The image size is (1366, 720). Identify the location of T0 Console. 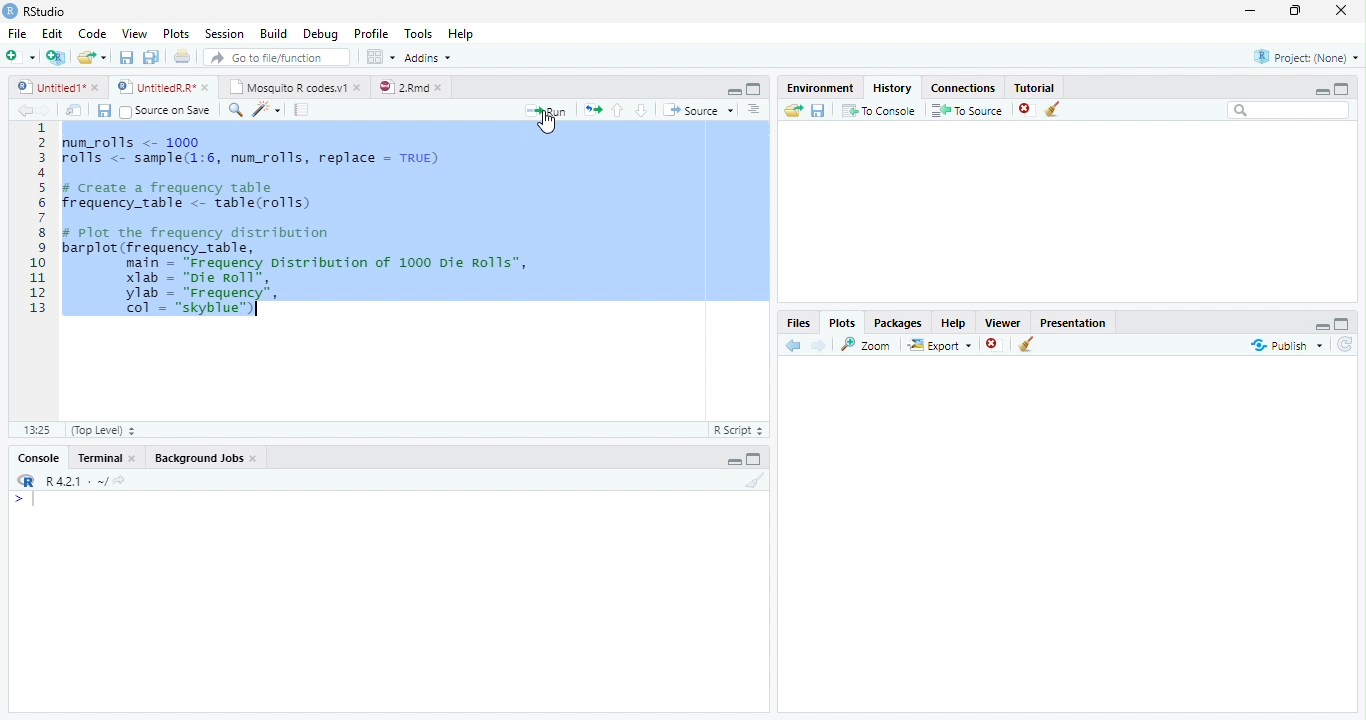
(878, 109).